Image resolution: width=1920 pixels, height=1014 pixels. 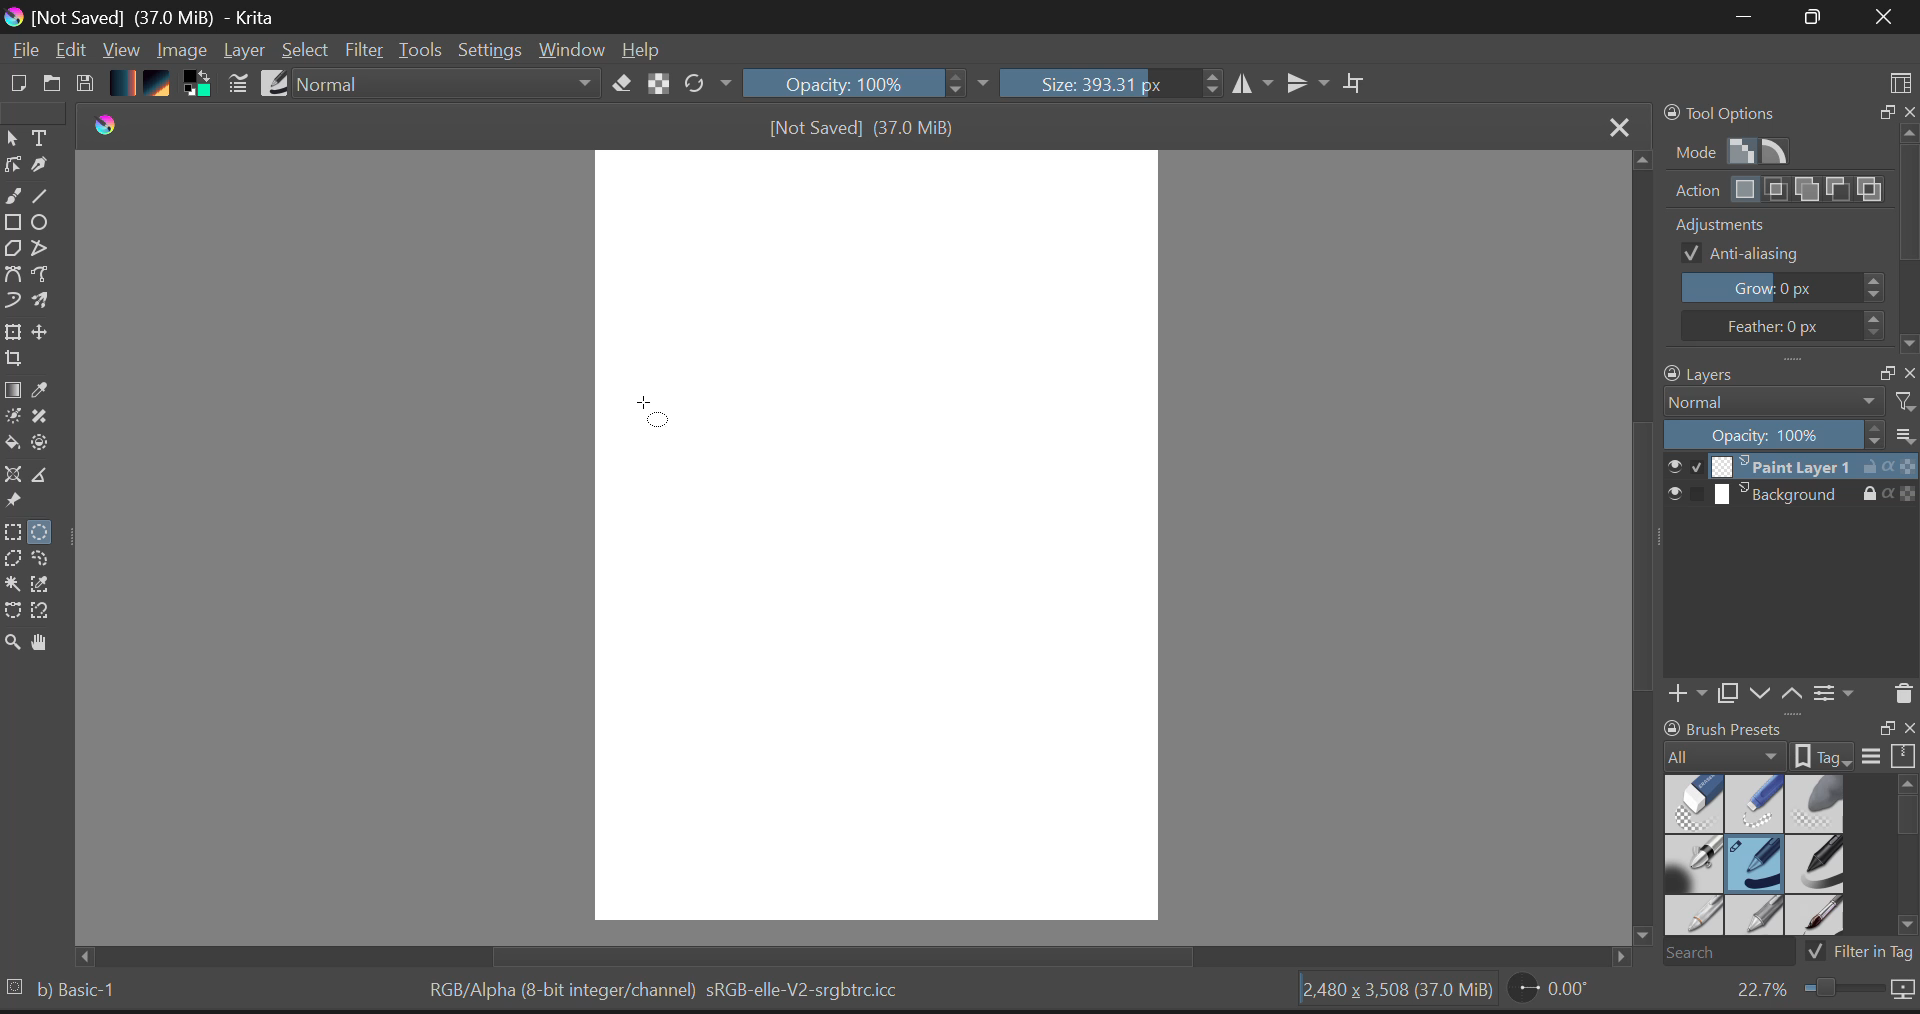 I want to click on Gradient, so click(x=124, y=84).